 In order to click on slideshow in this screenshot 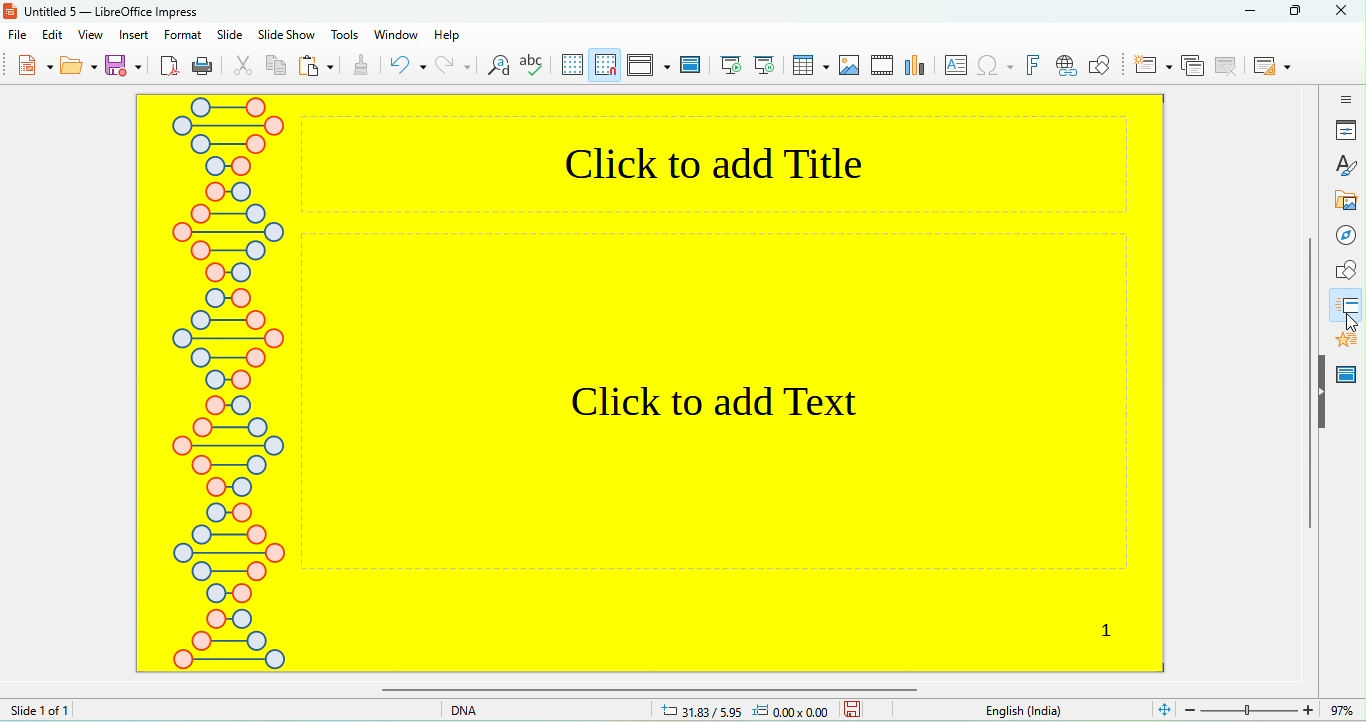, I will do `click(287, 35)`.